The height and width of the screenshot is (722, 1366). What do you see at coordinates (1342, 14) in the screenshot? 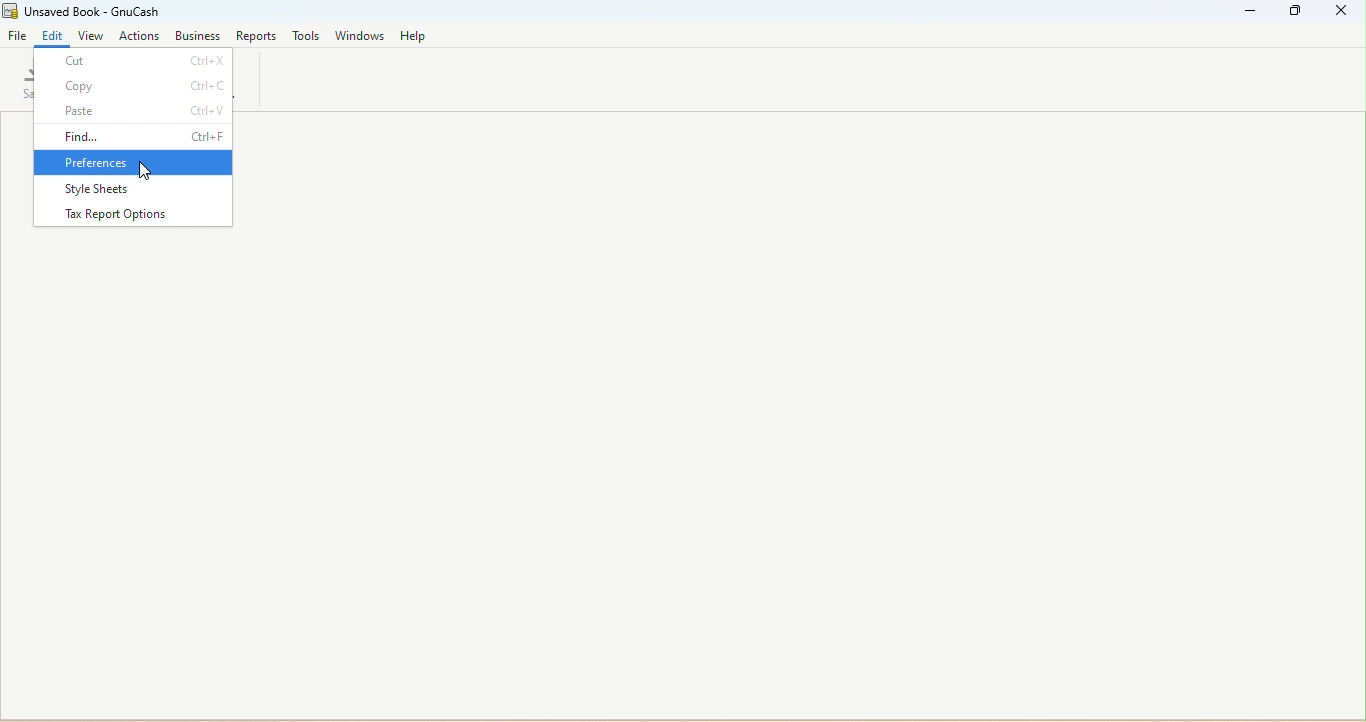
I see `Close` at bounding box center [1342, 14].